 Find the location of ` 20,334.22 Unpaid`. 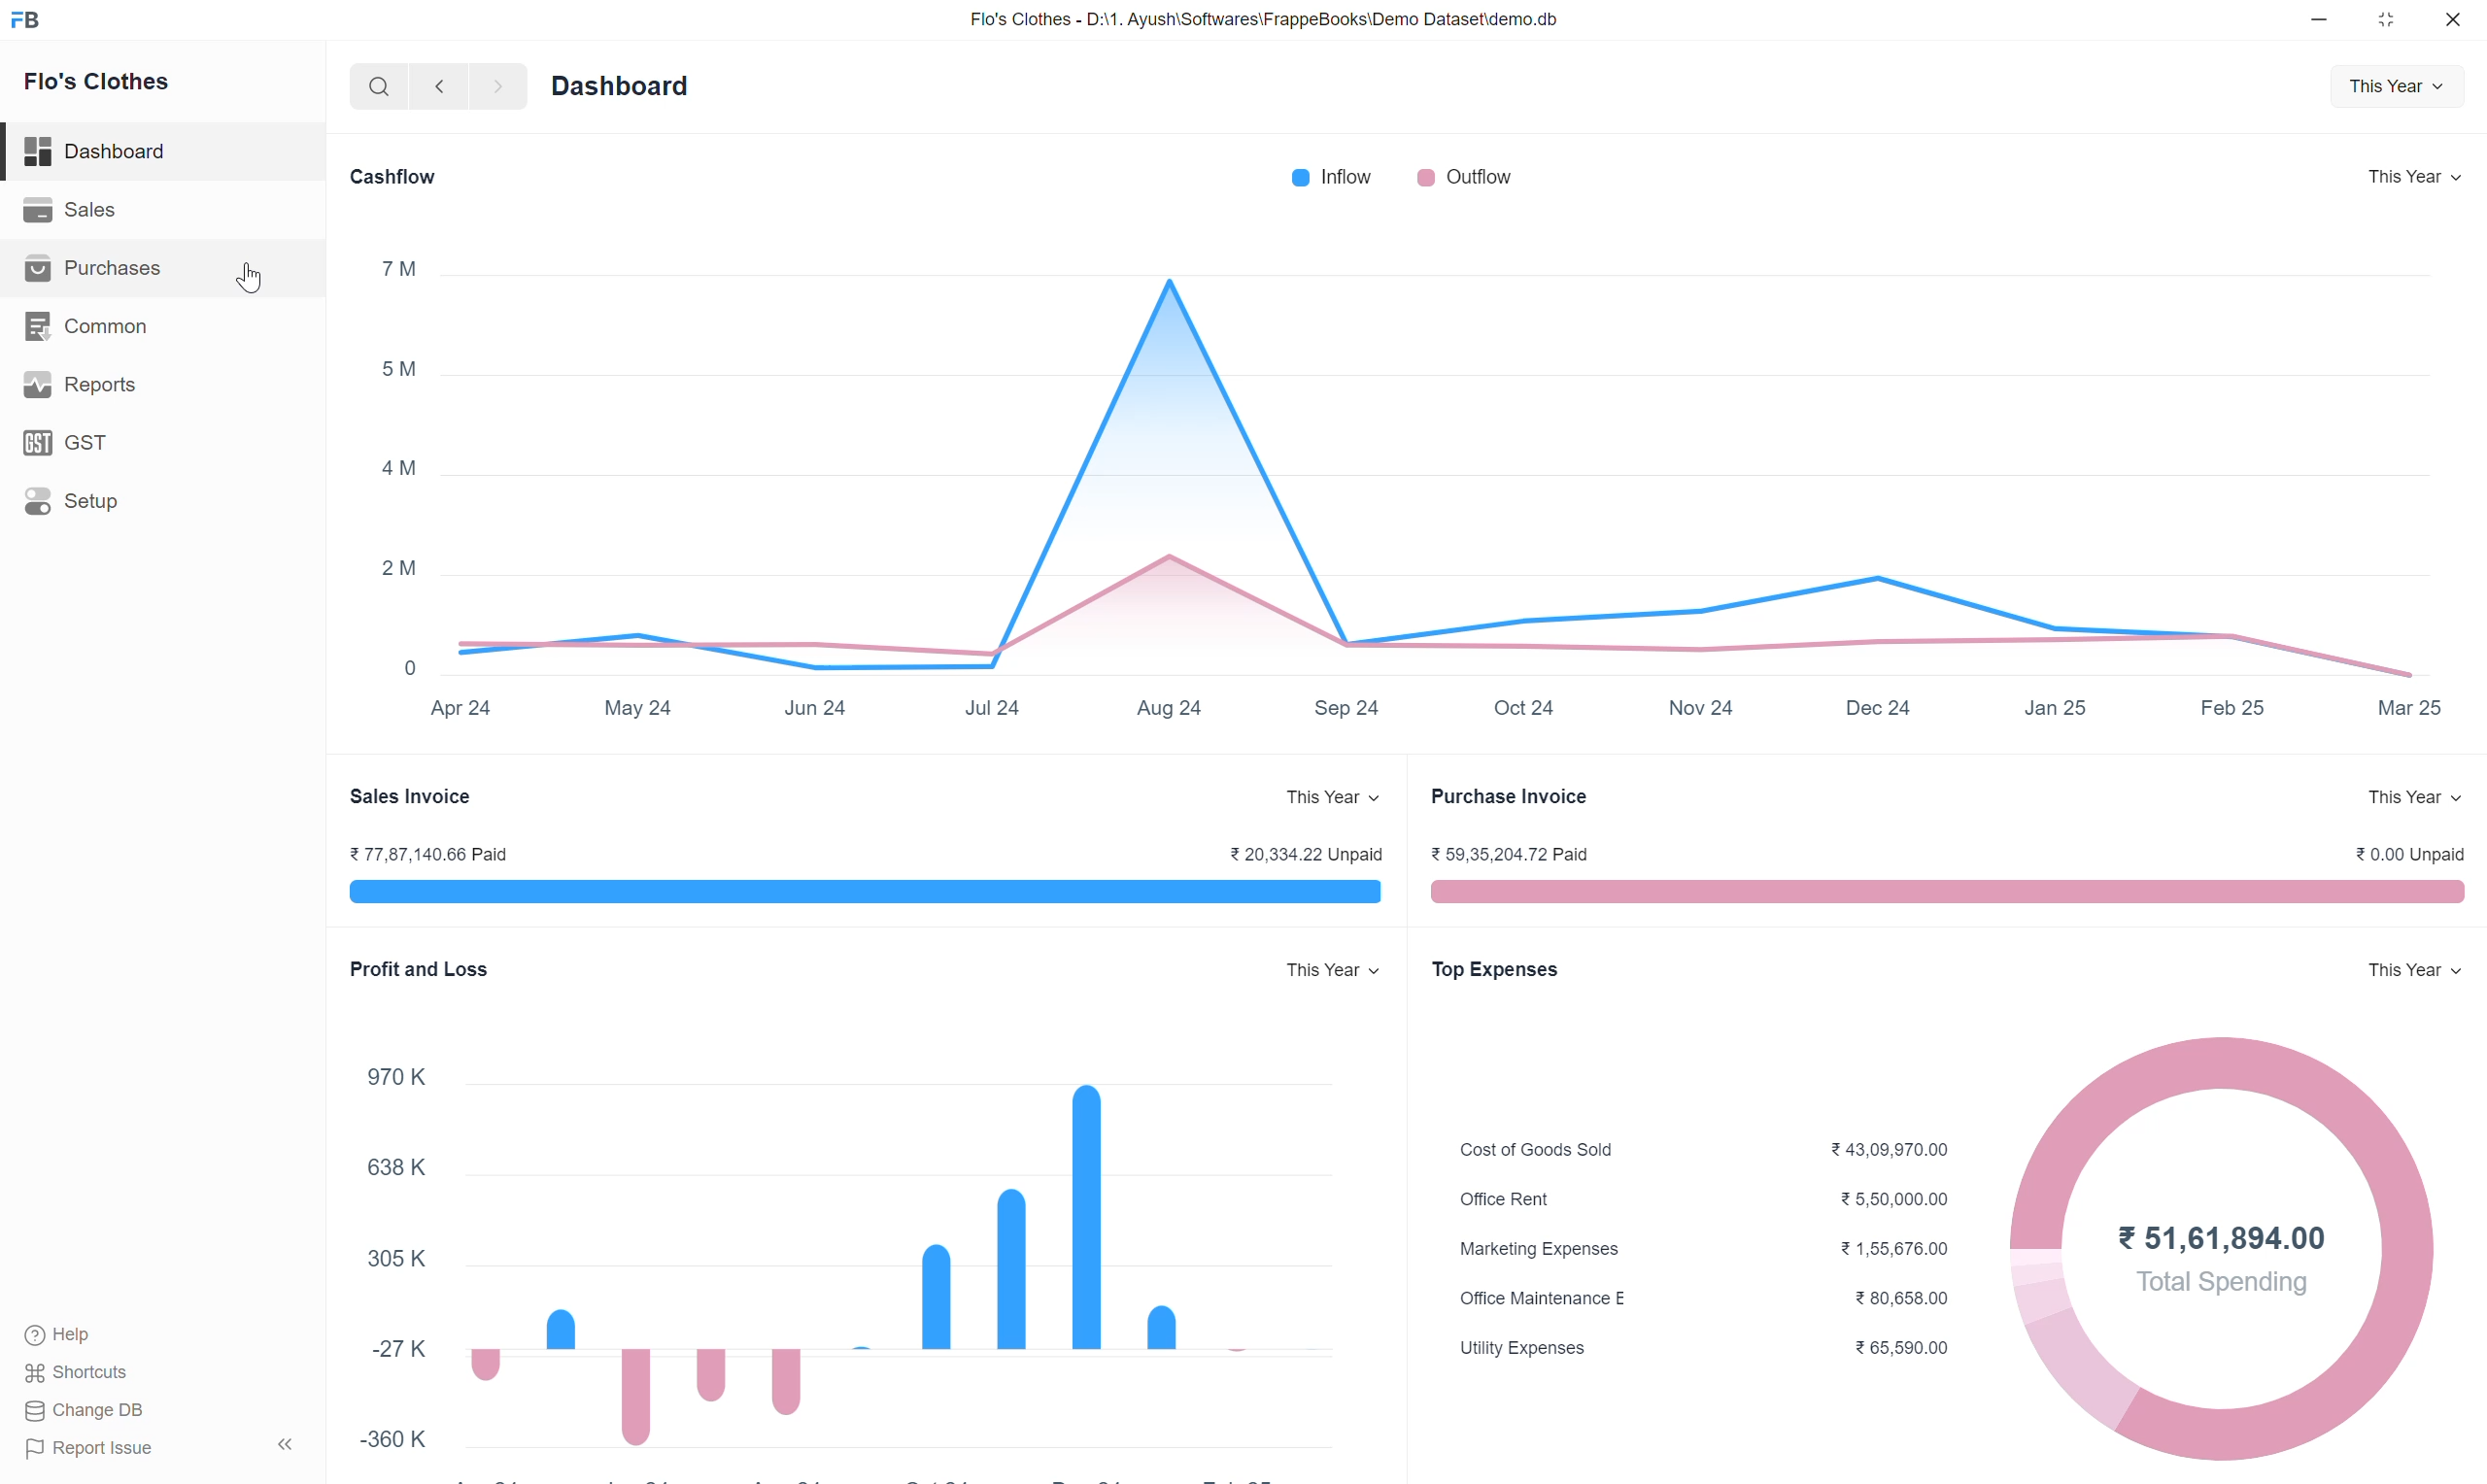

 20,334.22 Unpaid is located at coordinates (1308, 853).